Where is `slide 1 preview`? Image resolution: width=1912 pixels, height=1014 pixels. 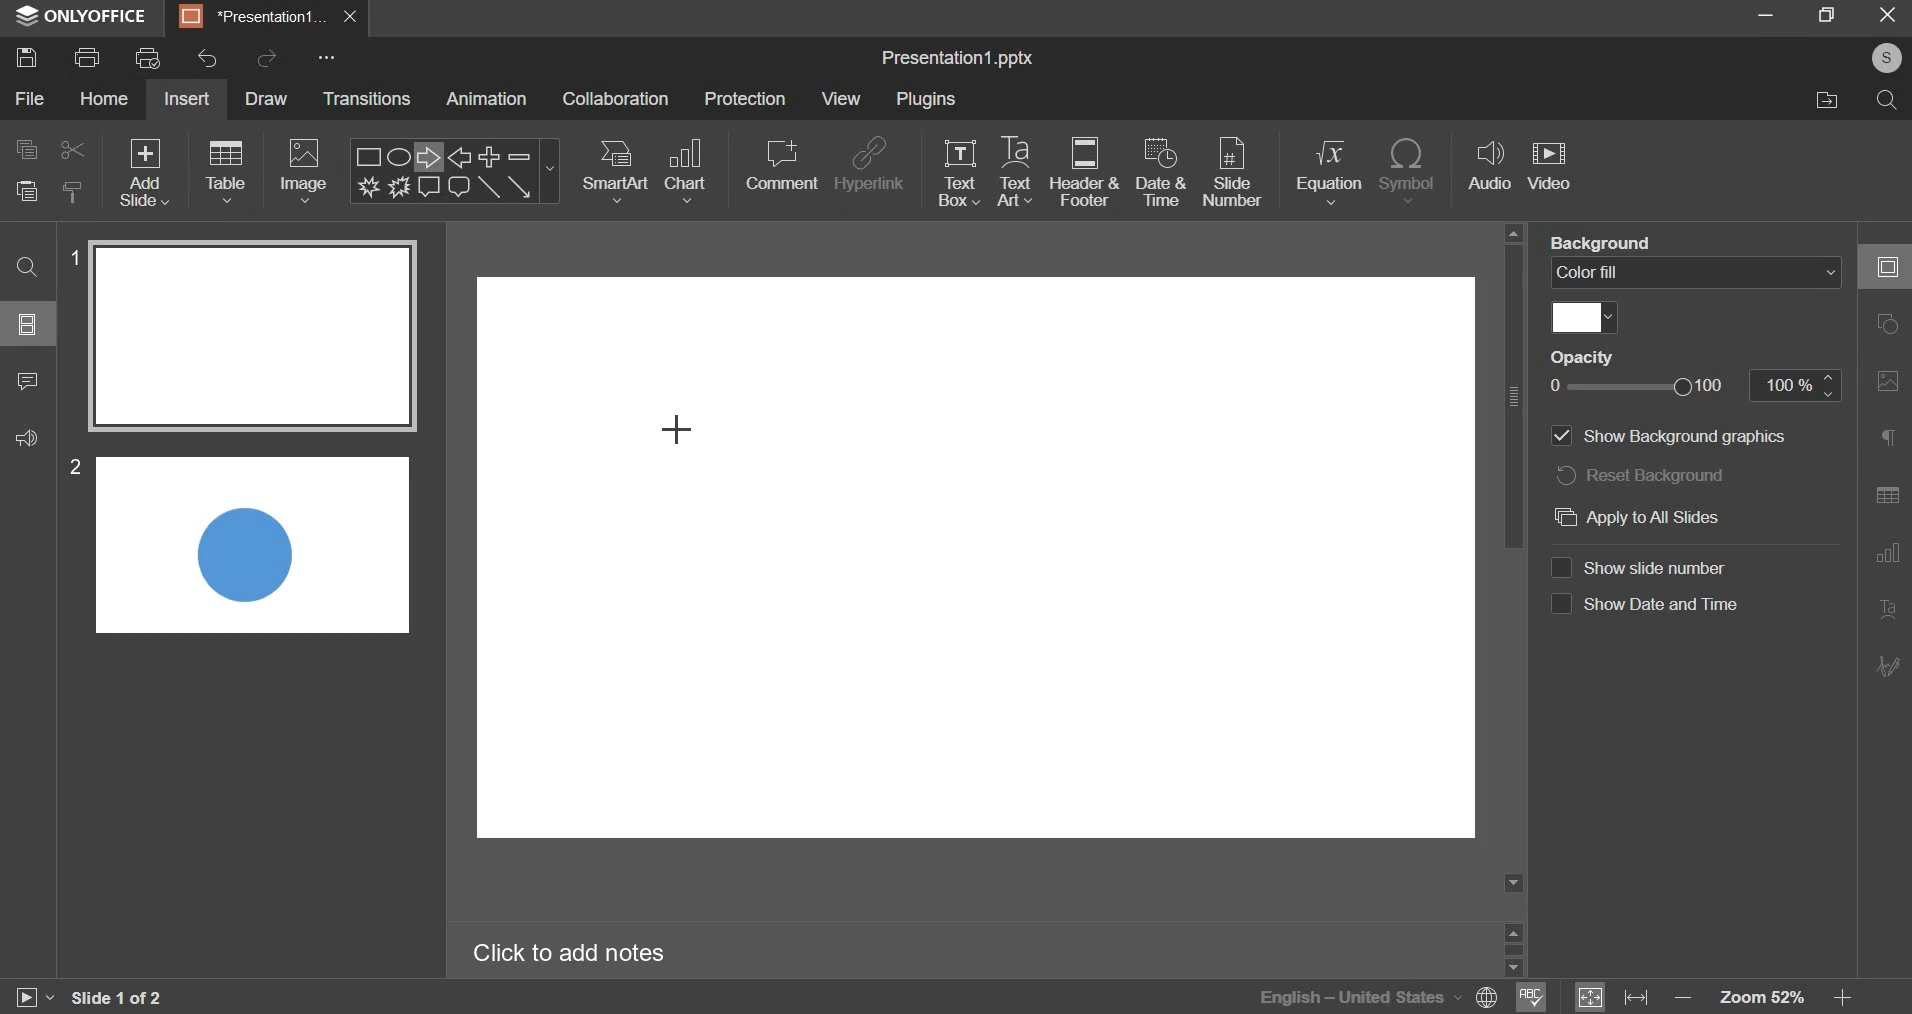
slide 1 preview is located at coordinates (256, 337).